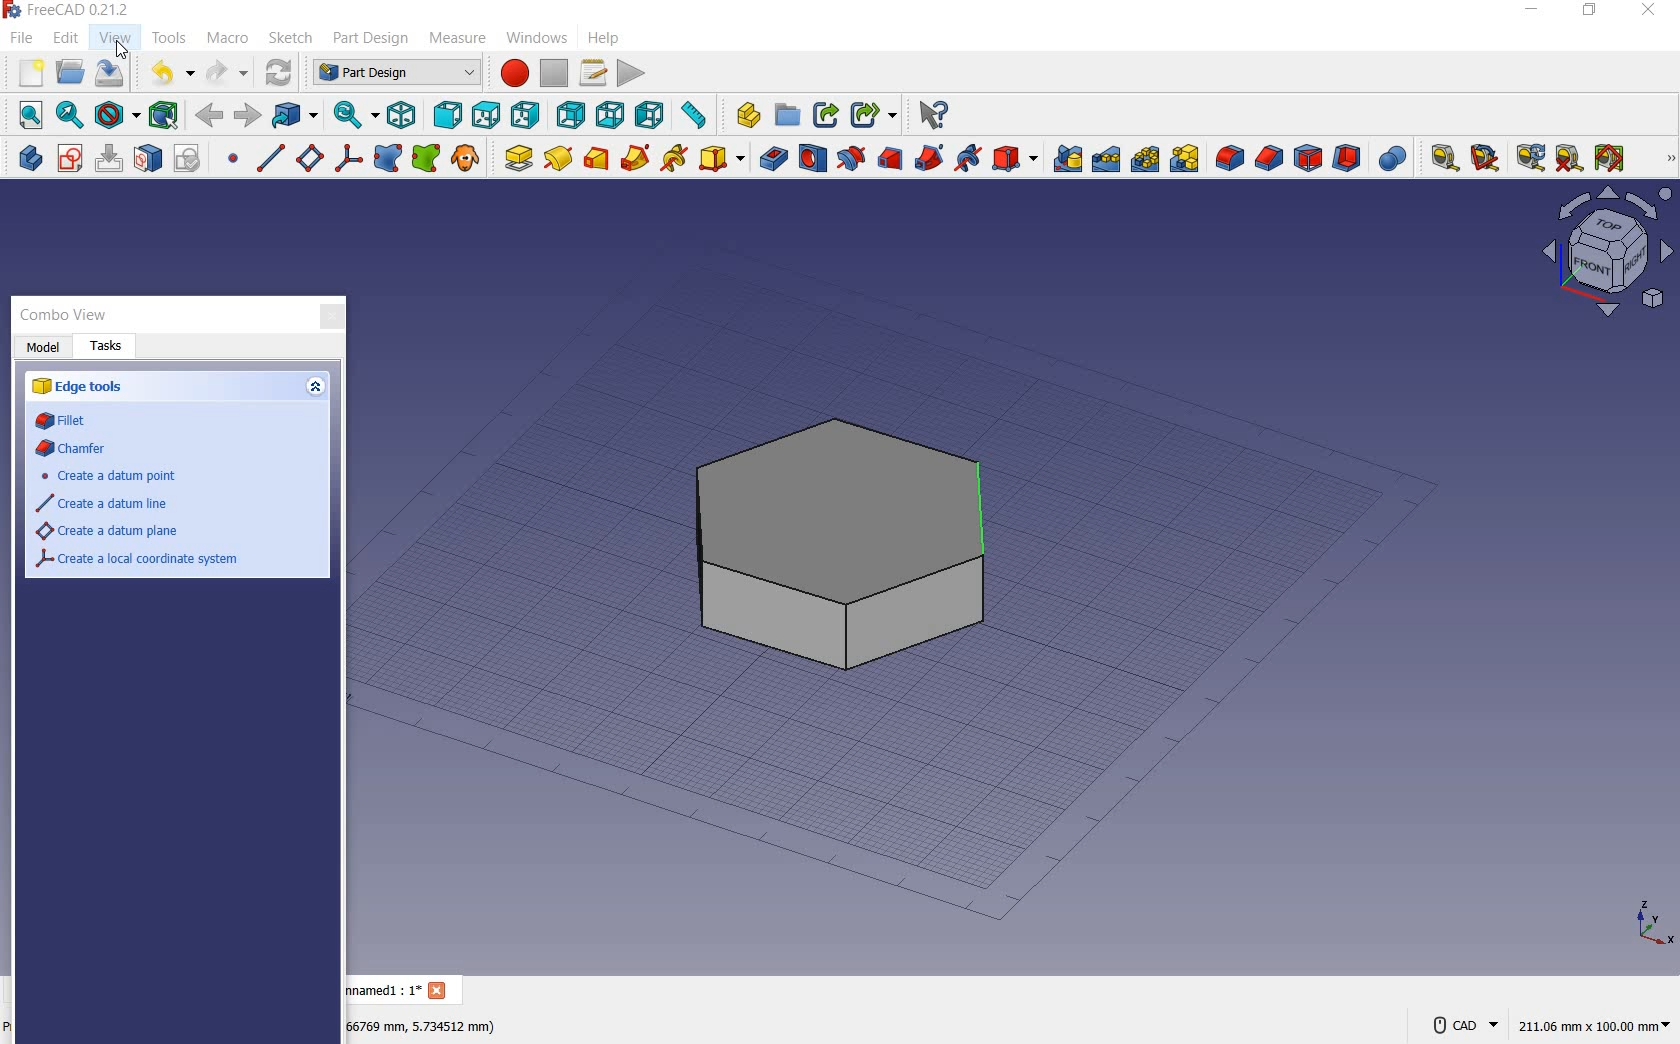 The image size is (1680, 1044). Describe the element at coordinates (117, 35) in the screenshot. I see `view` at that location.